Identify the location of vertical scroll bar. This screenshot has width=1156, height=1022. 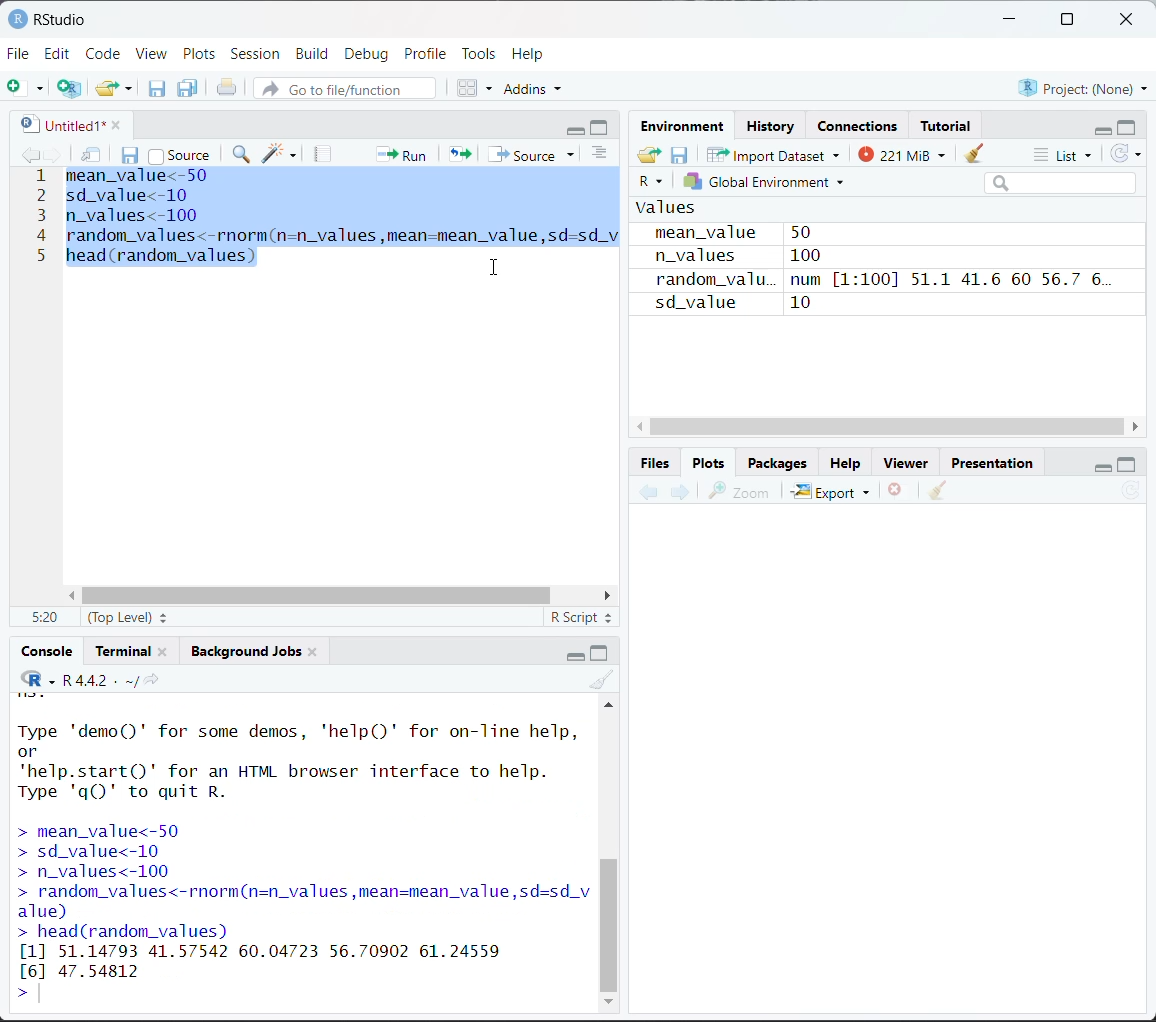
(608, 921).